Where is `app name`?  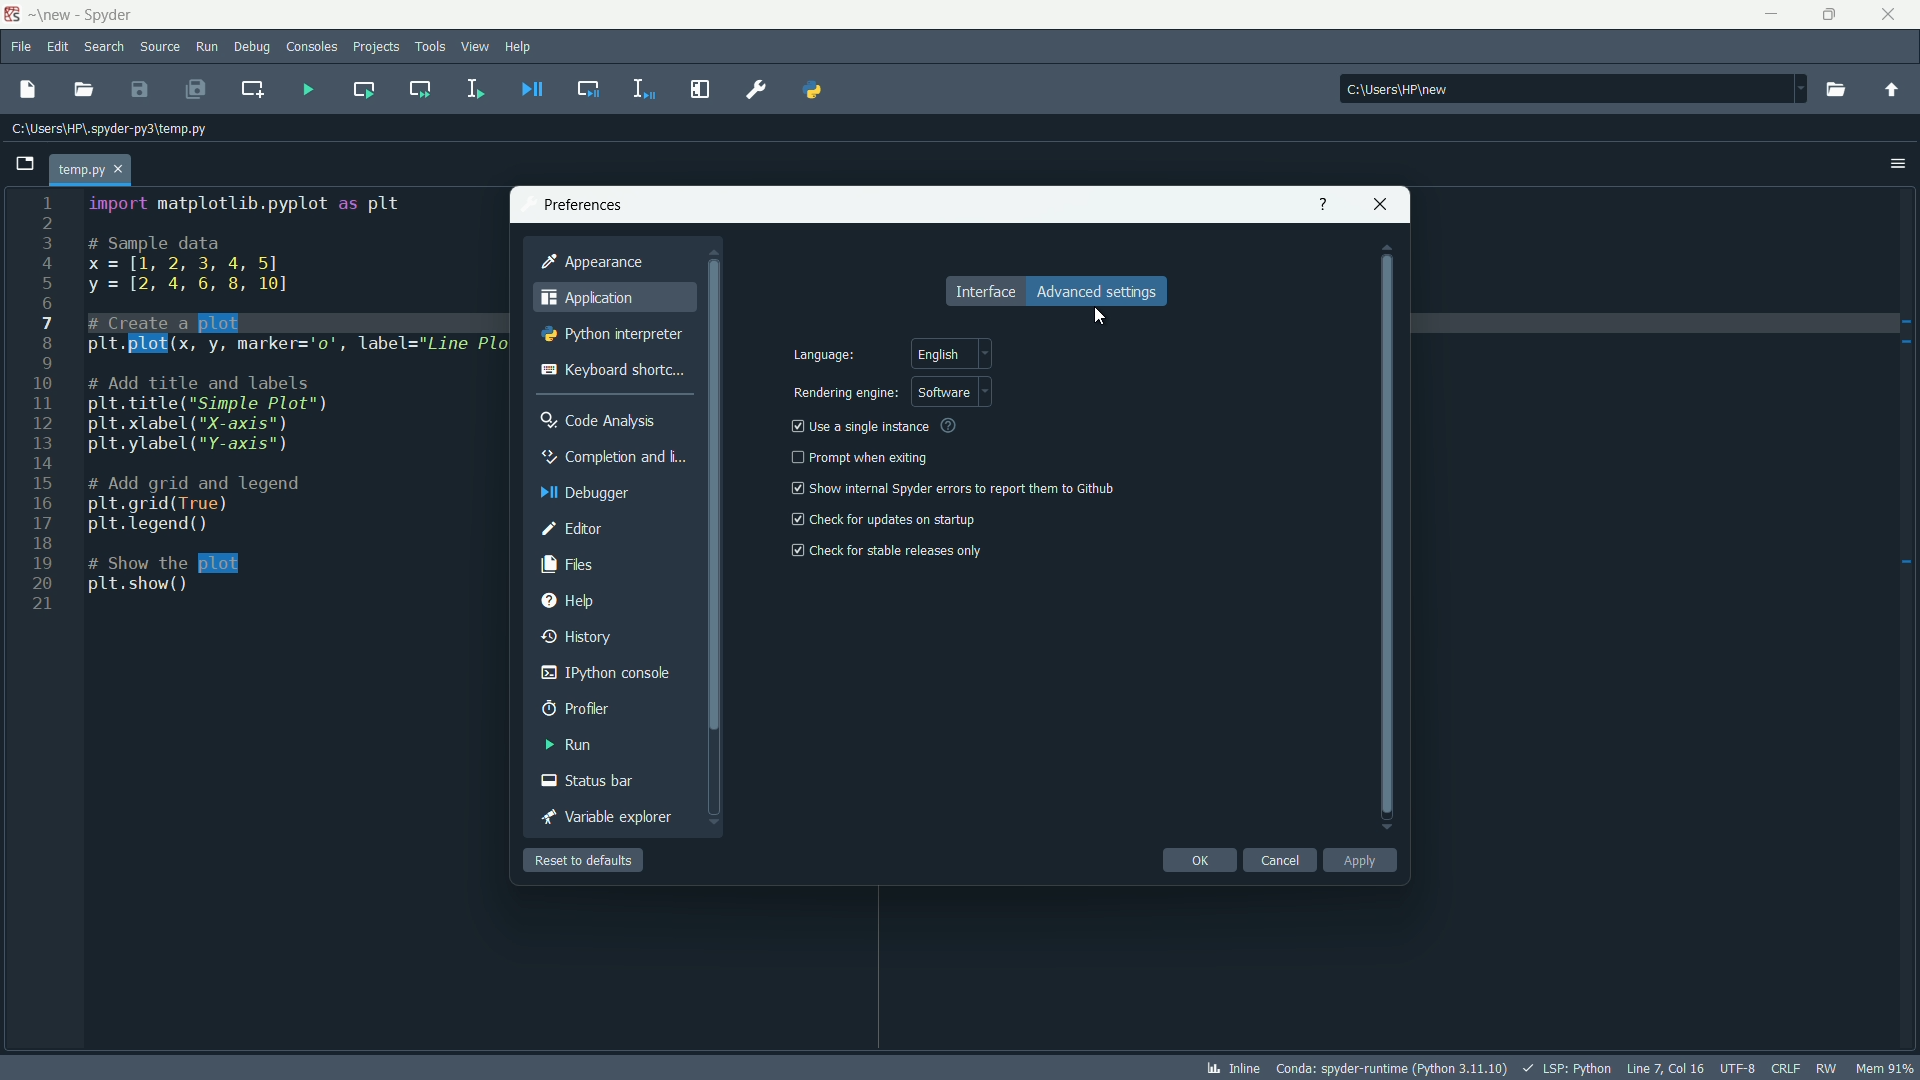
app name is located at coordinates (111, 16).